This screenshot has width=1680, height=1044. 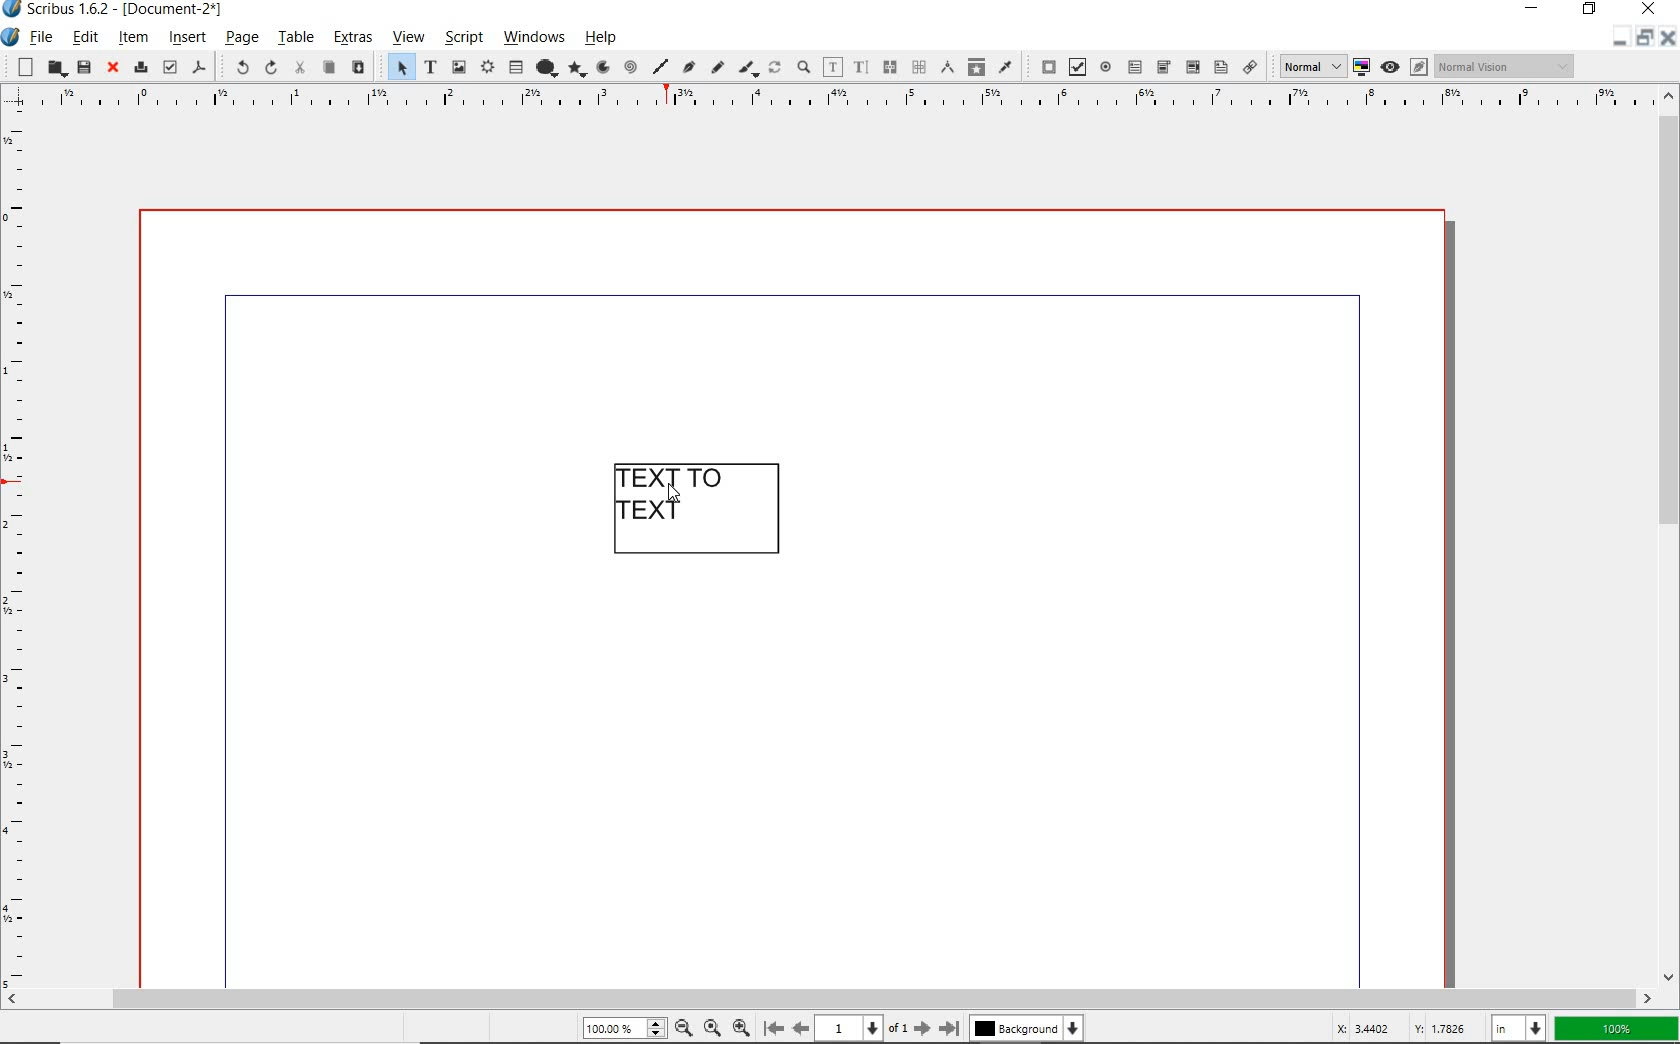 What do you see at coordinates (1647, 41) in the screenshot?
I see `restore` at bounding box center [1647, 41].